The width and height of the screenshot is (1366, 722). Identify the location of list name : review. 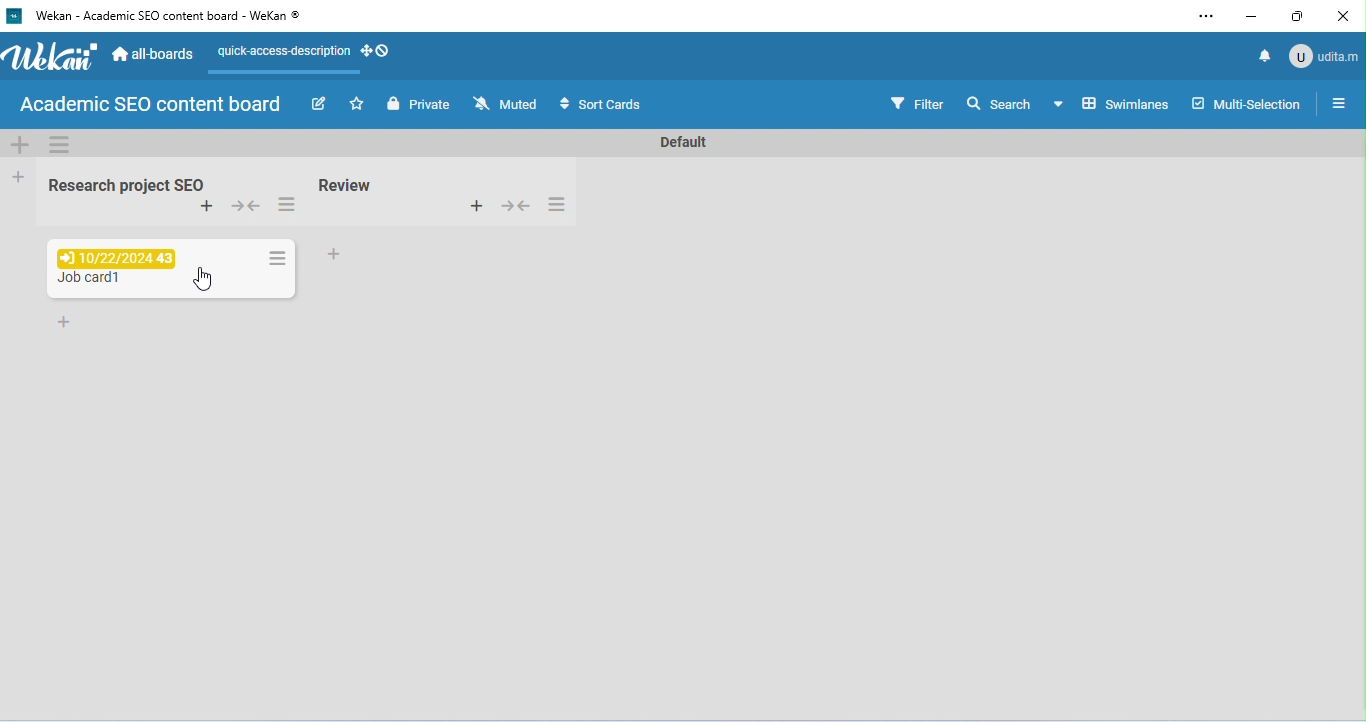
(346, 185).